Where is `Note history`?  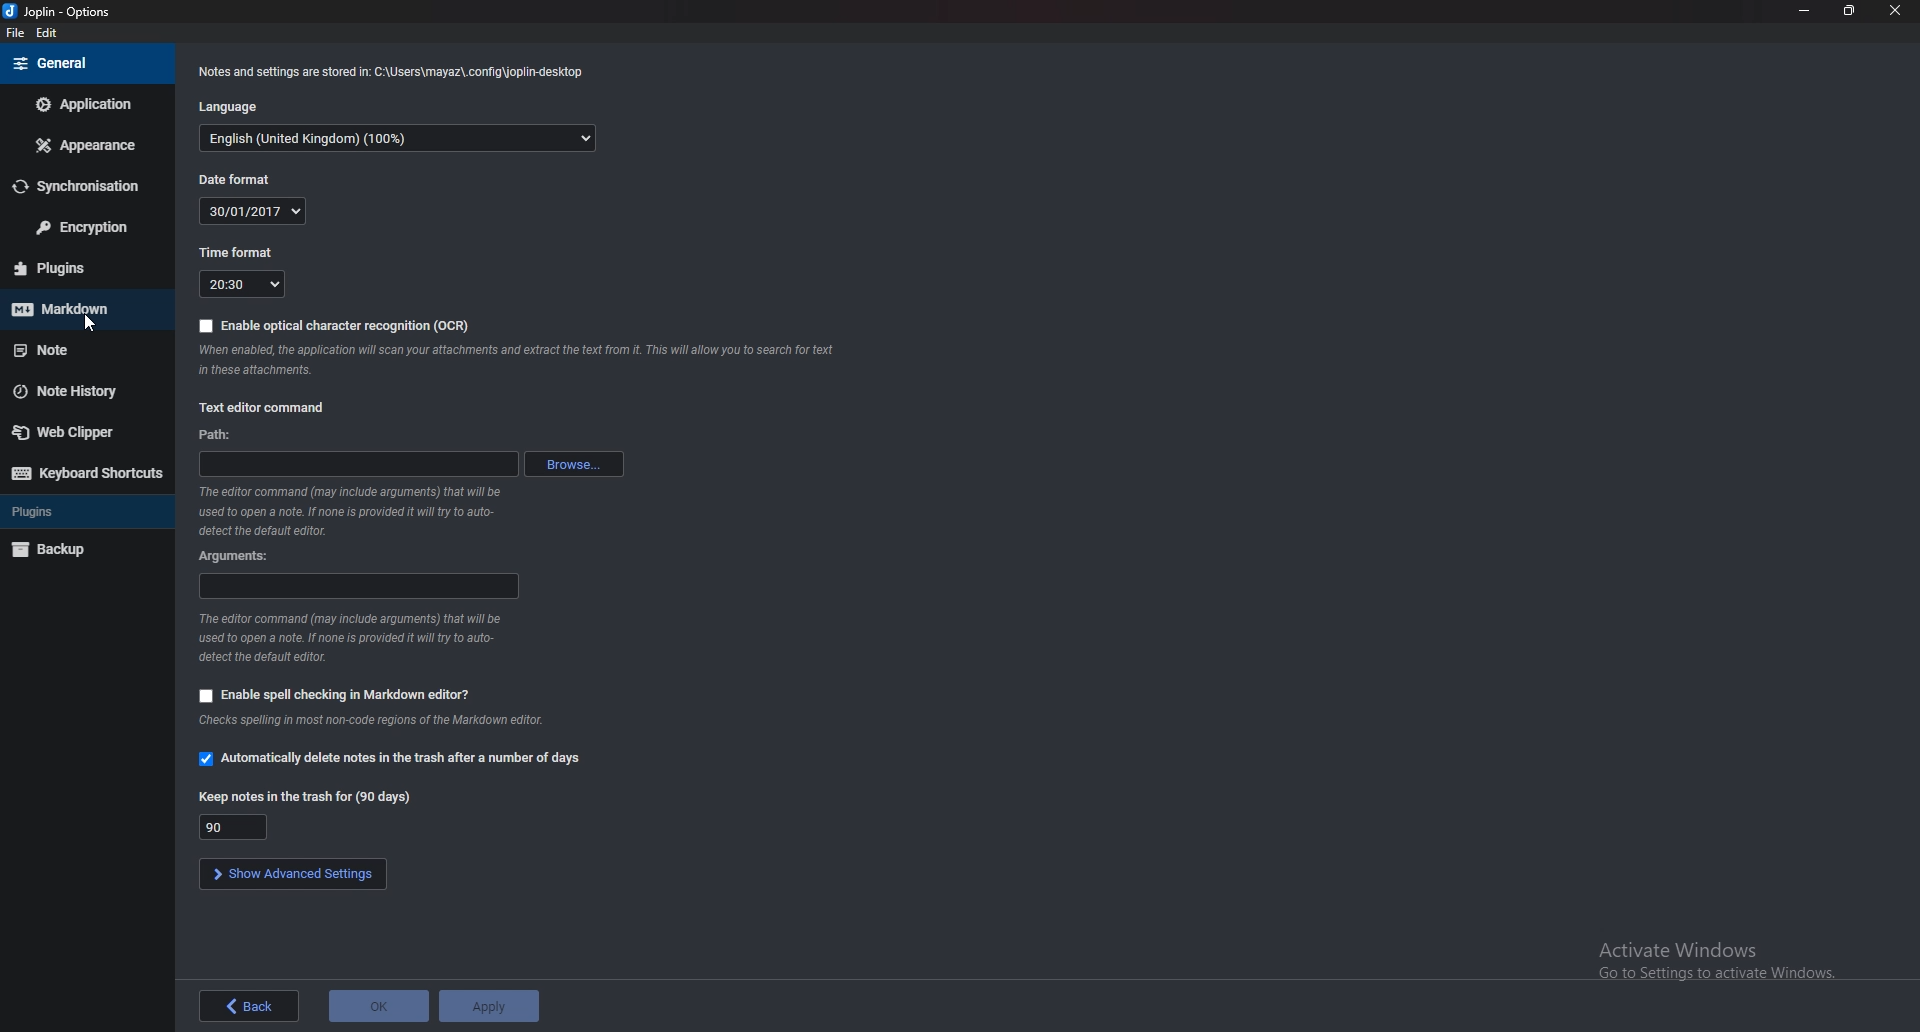
Note history is located at coordinates (85, 391).